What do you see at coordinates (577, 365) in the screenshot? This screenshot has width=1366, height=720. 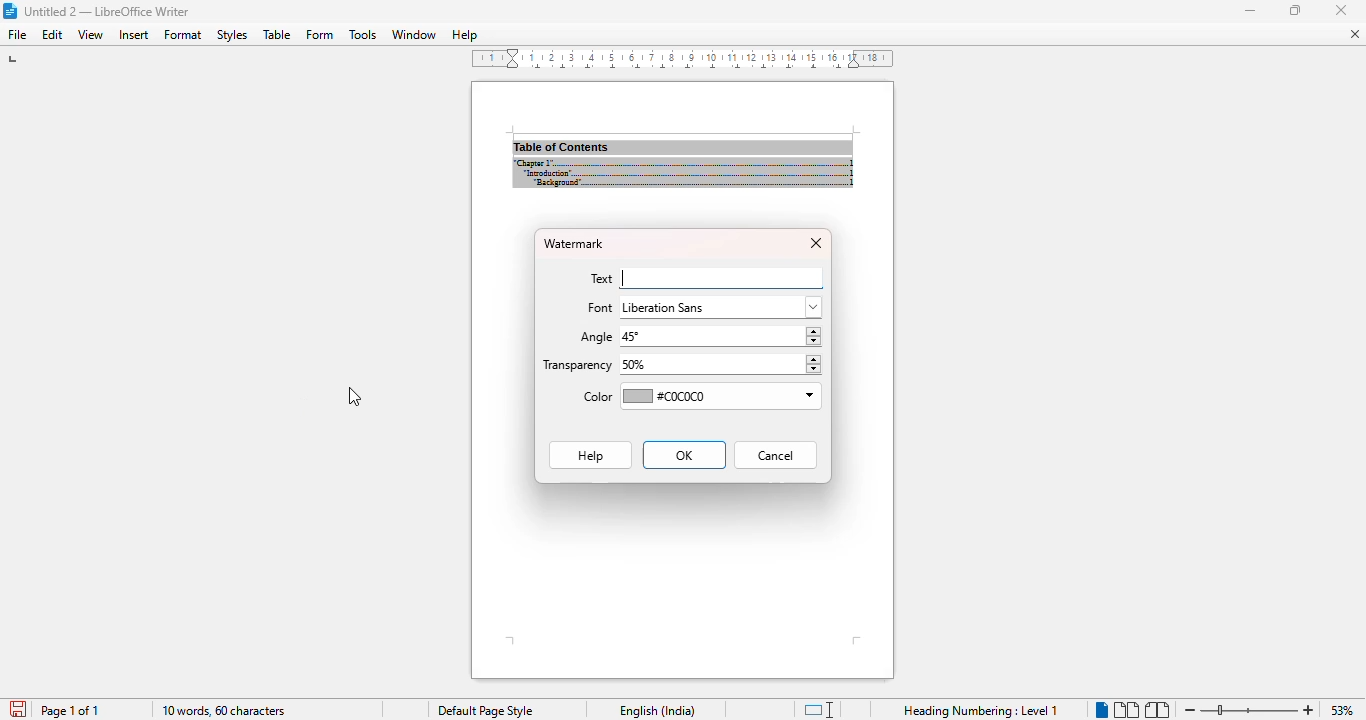 I see `transparency` at bounding box center [577, 365].